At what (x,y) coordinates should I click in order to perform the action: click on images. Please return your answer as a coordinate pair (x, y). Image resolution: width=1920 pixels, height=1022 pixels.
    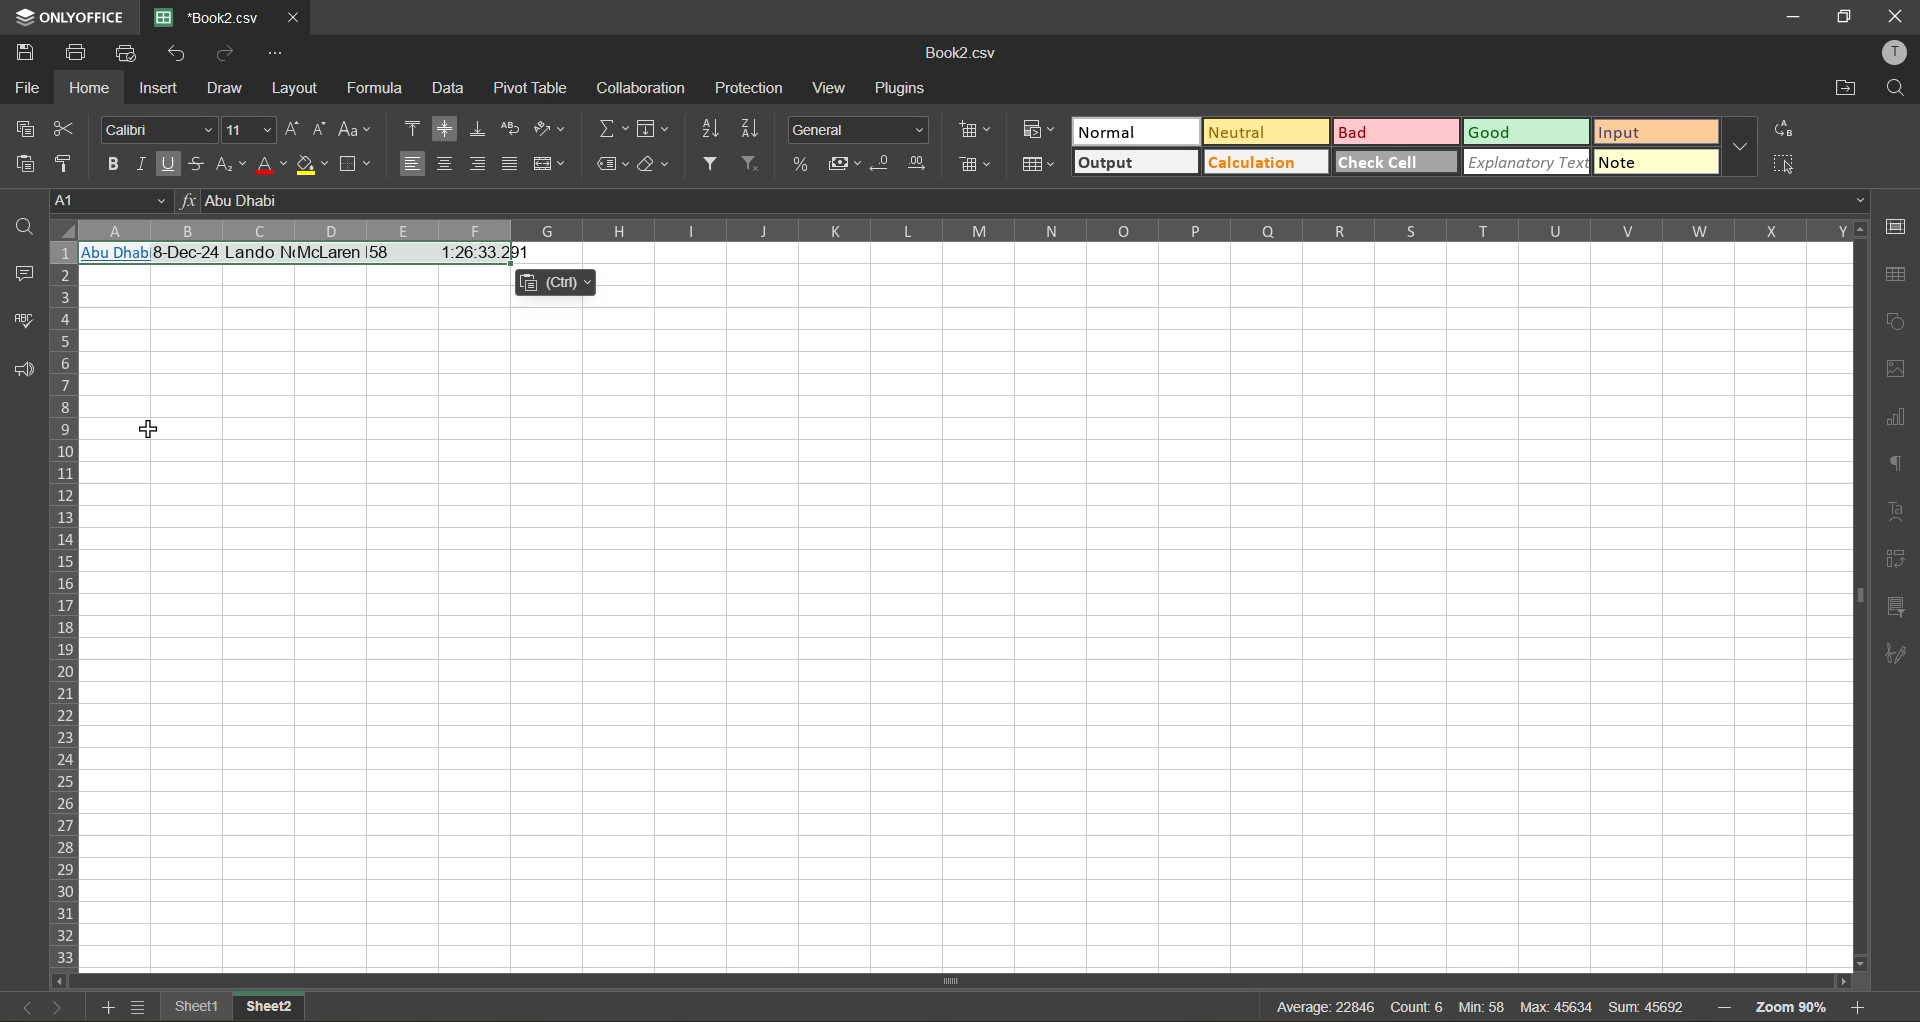
    Looking at the image, I should click on (1897, 369).